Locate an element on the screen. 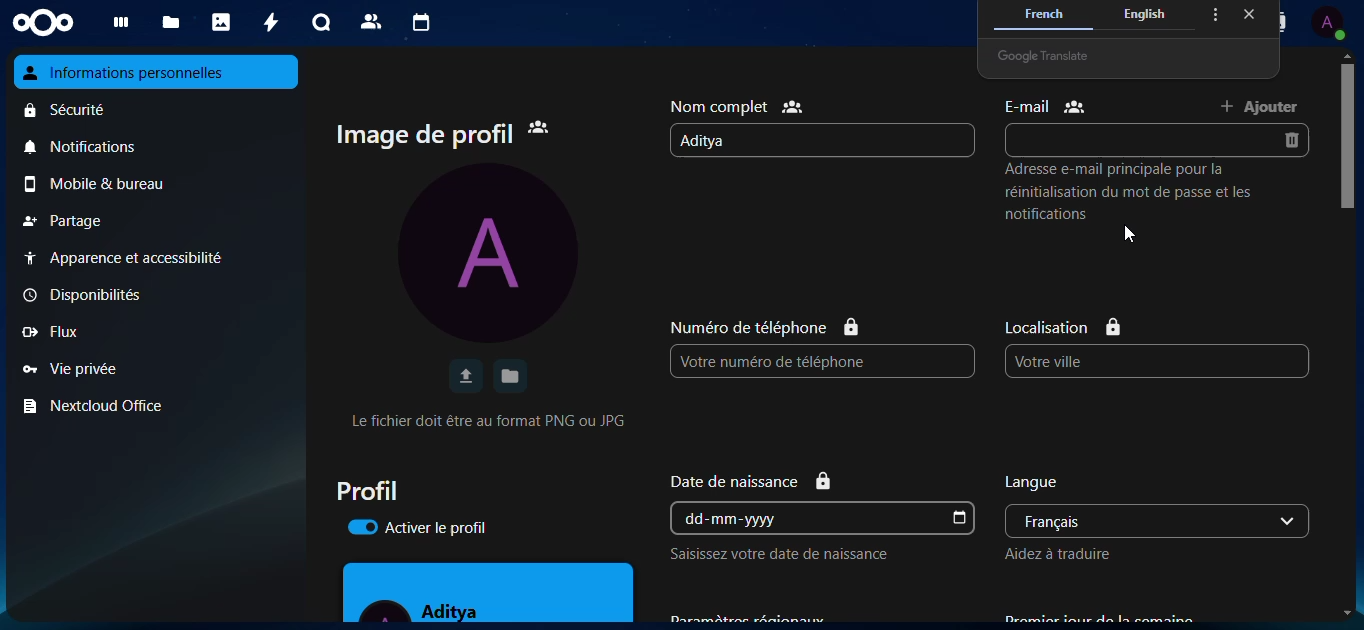 This screenshot has height=630, width=1364. contacts is located at coordinates (368, 21).